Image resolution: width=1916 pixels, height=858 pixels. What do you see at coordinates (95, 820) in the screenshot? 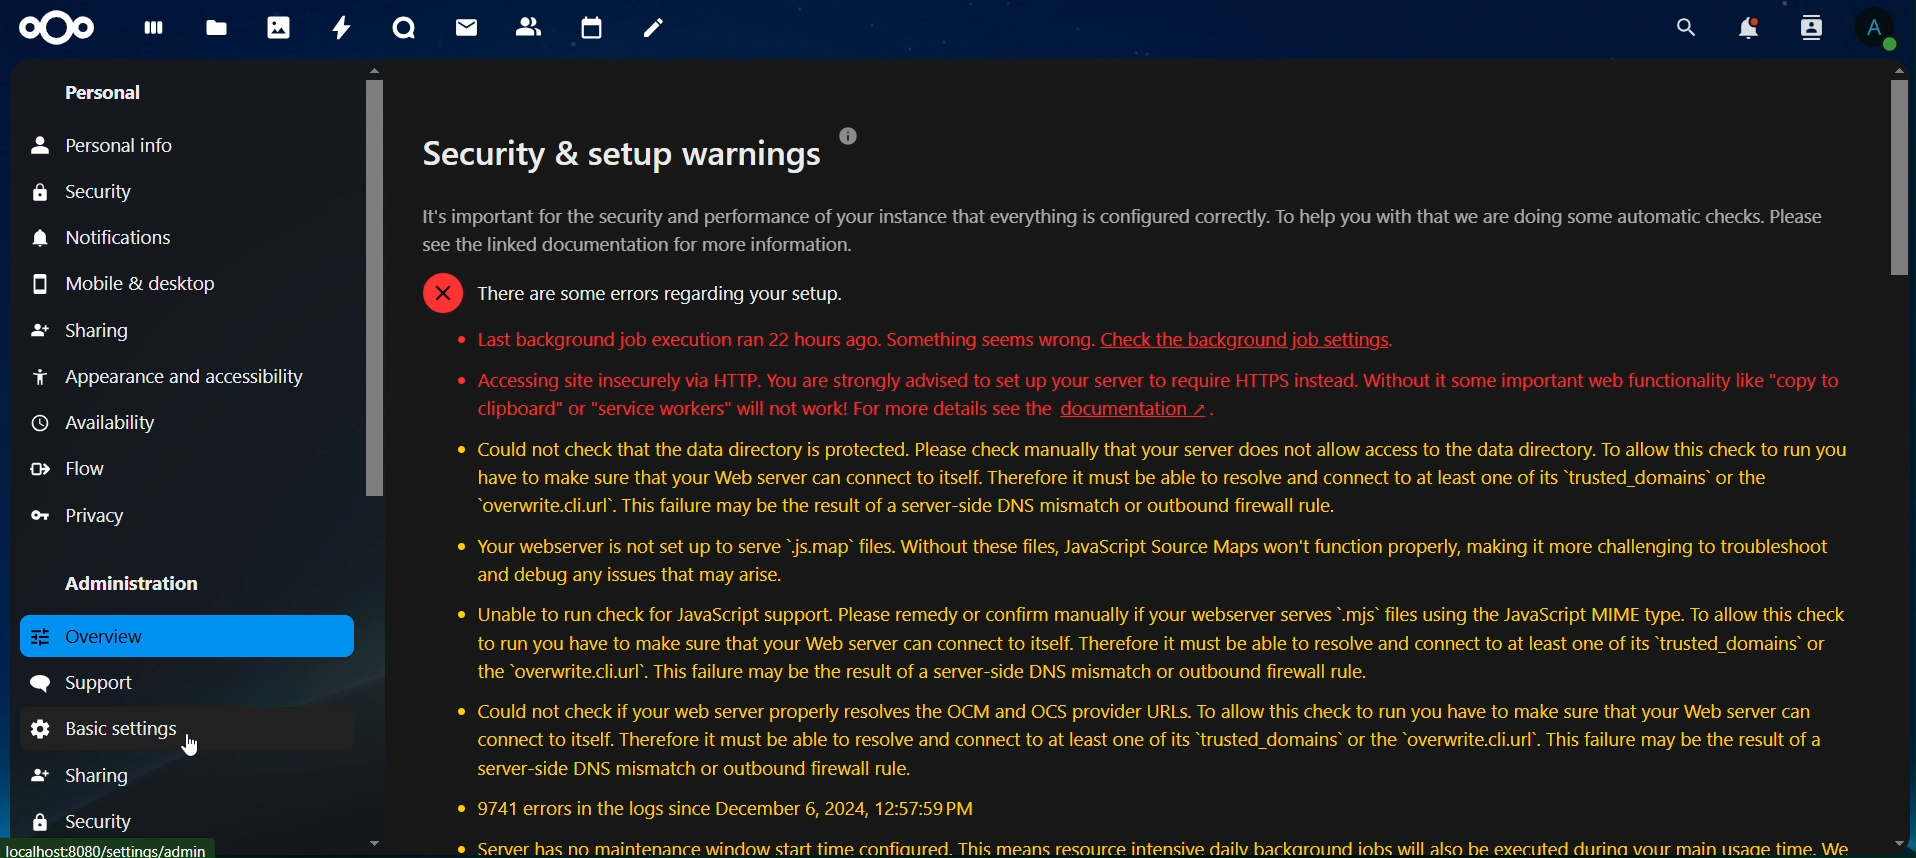
I see `security` at bounding box center [95, 820].